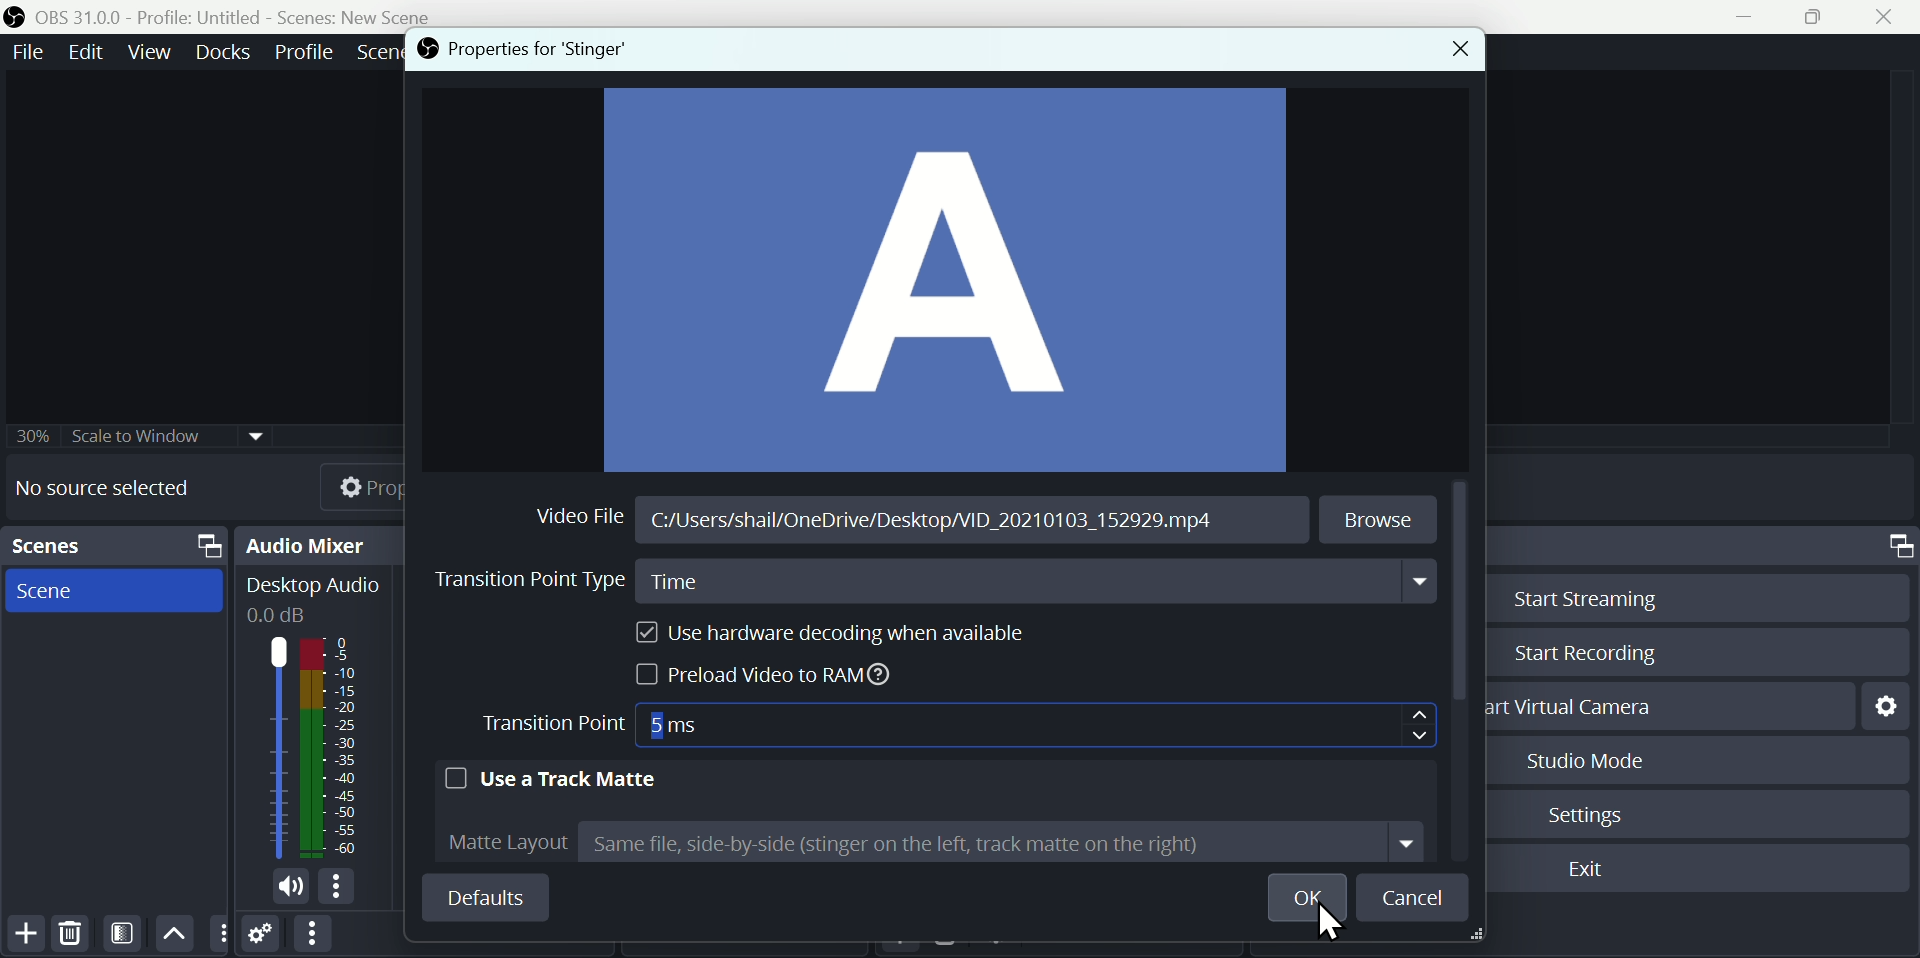  I want to click on Cancel, so click(1415, 897).